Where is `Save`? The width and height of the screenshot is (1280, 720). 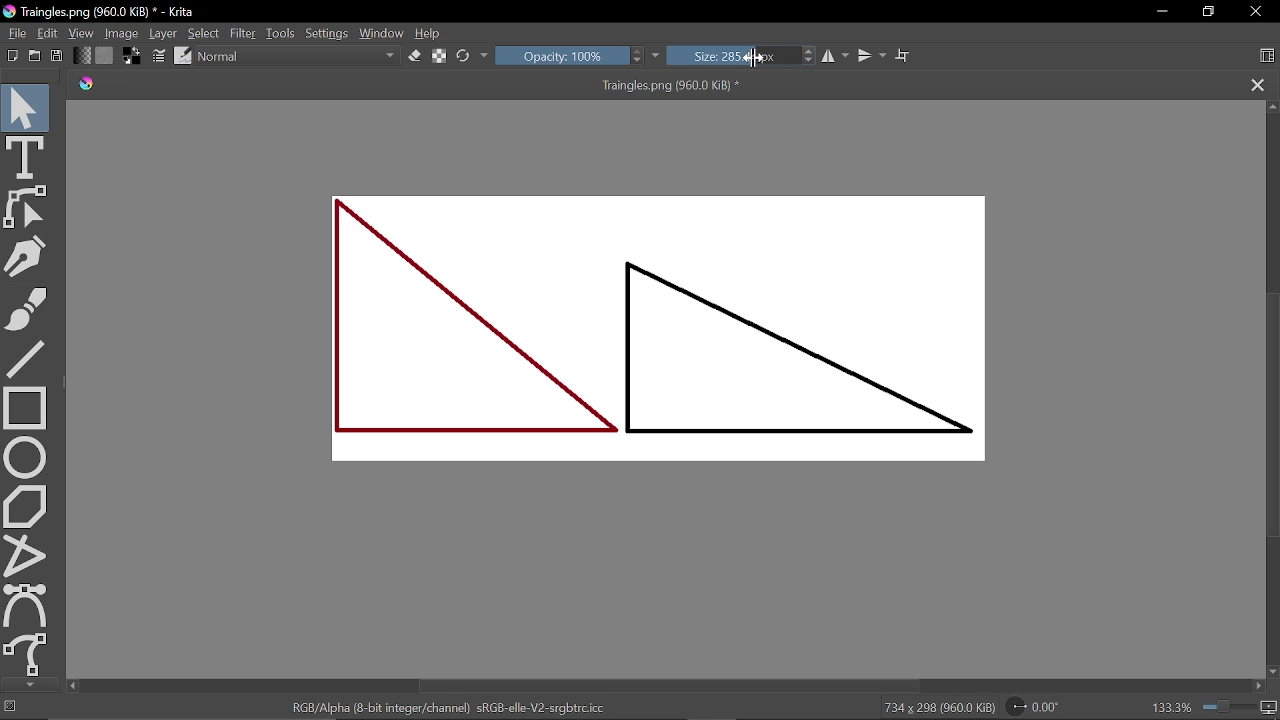
Save is located at coordinates (56, 57).